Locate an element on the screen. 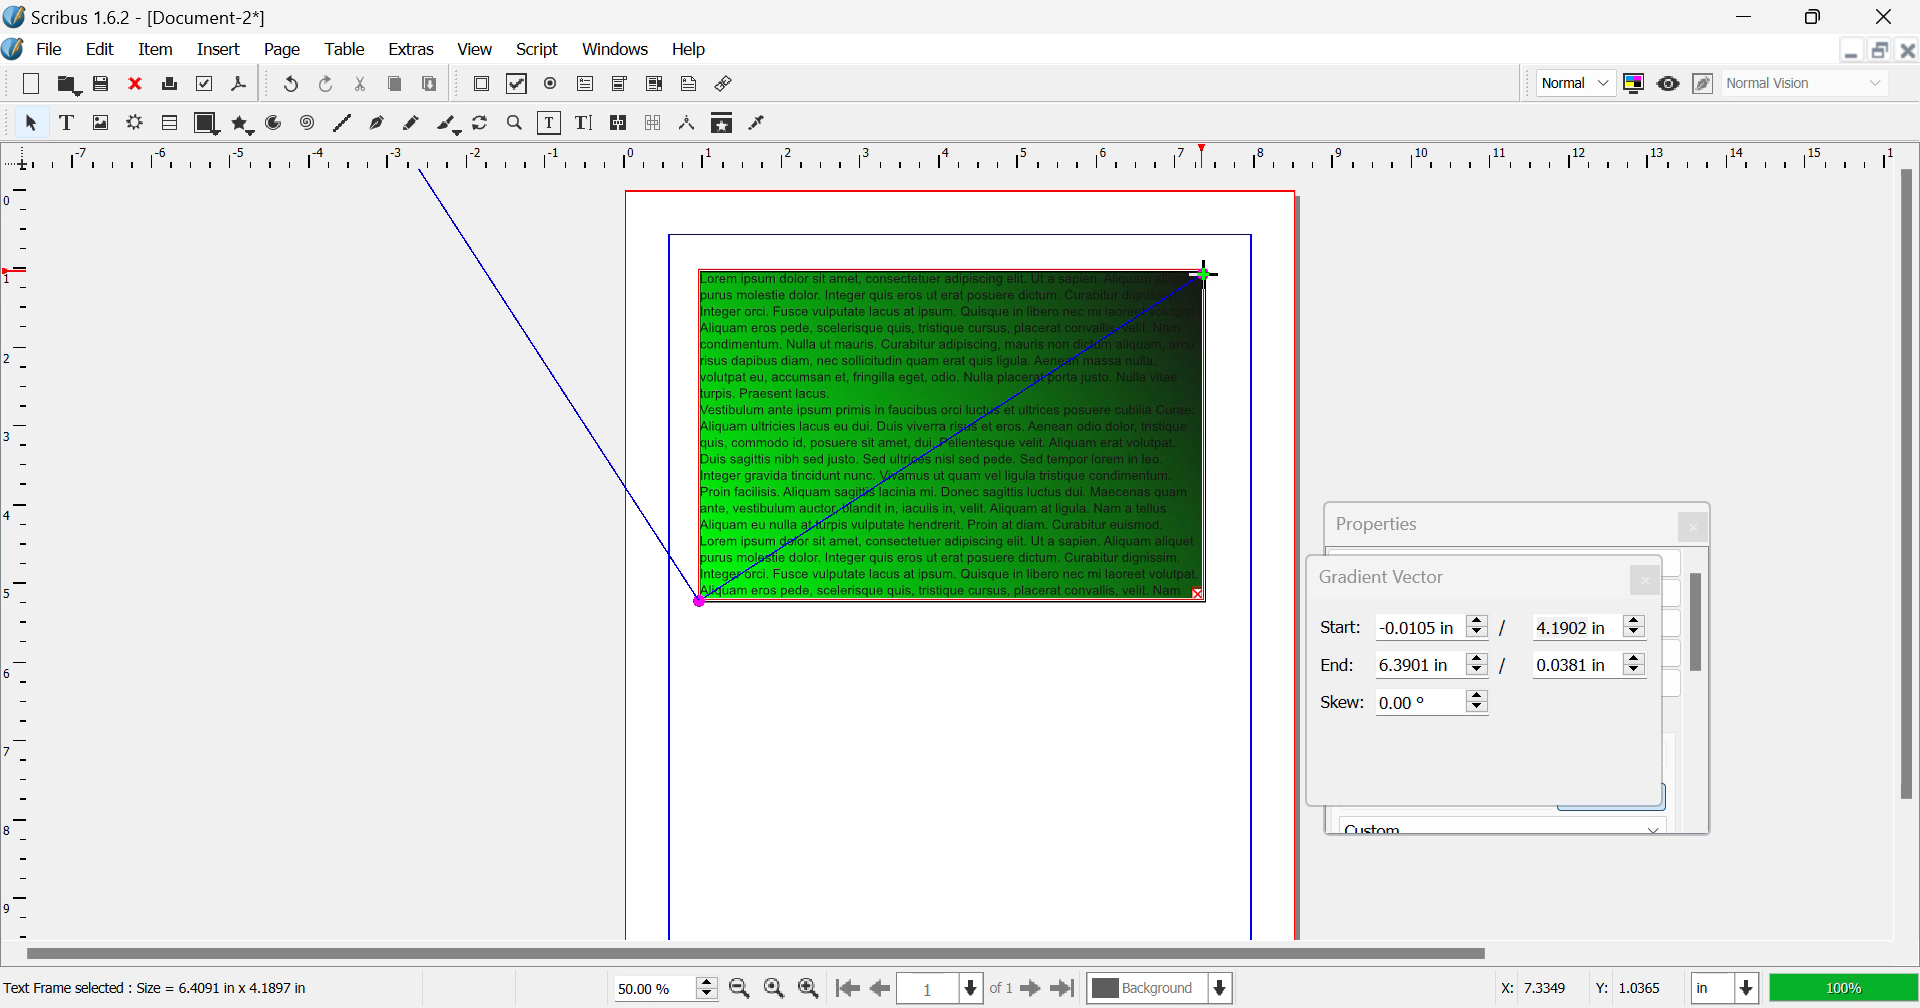  Close is located at coordinates (1696, 527).